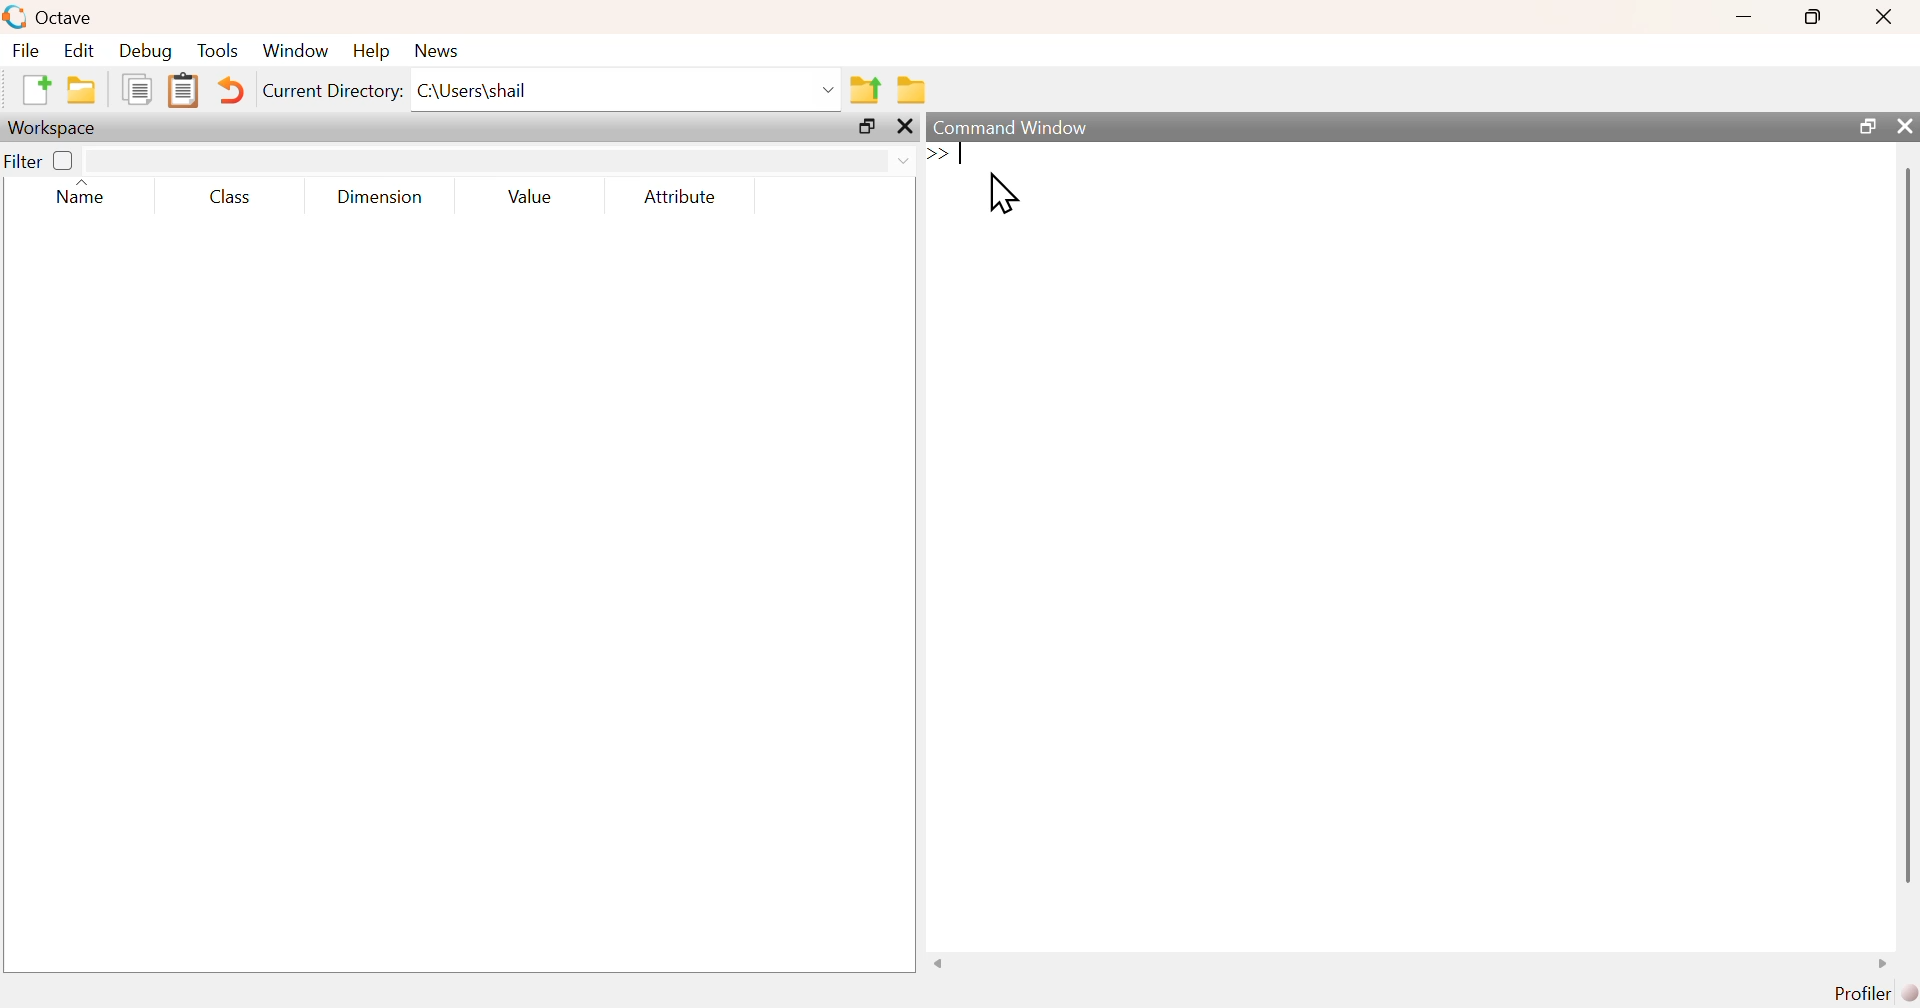 The image size is (1920, 1008). What do you see at coordinates (1887, 16) in the screenshot?
I see `close` at bounding box center [1887, 16].